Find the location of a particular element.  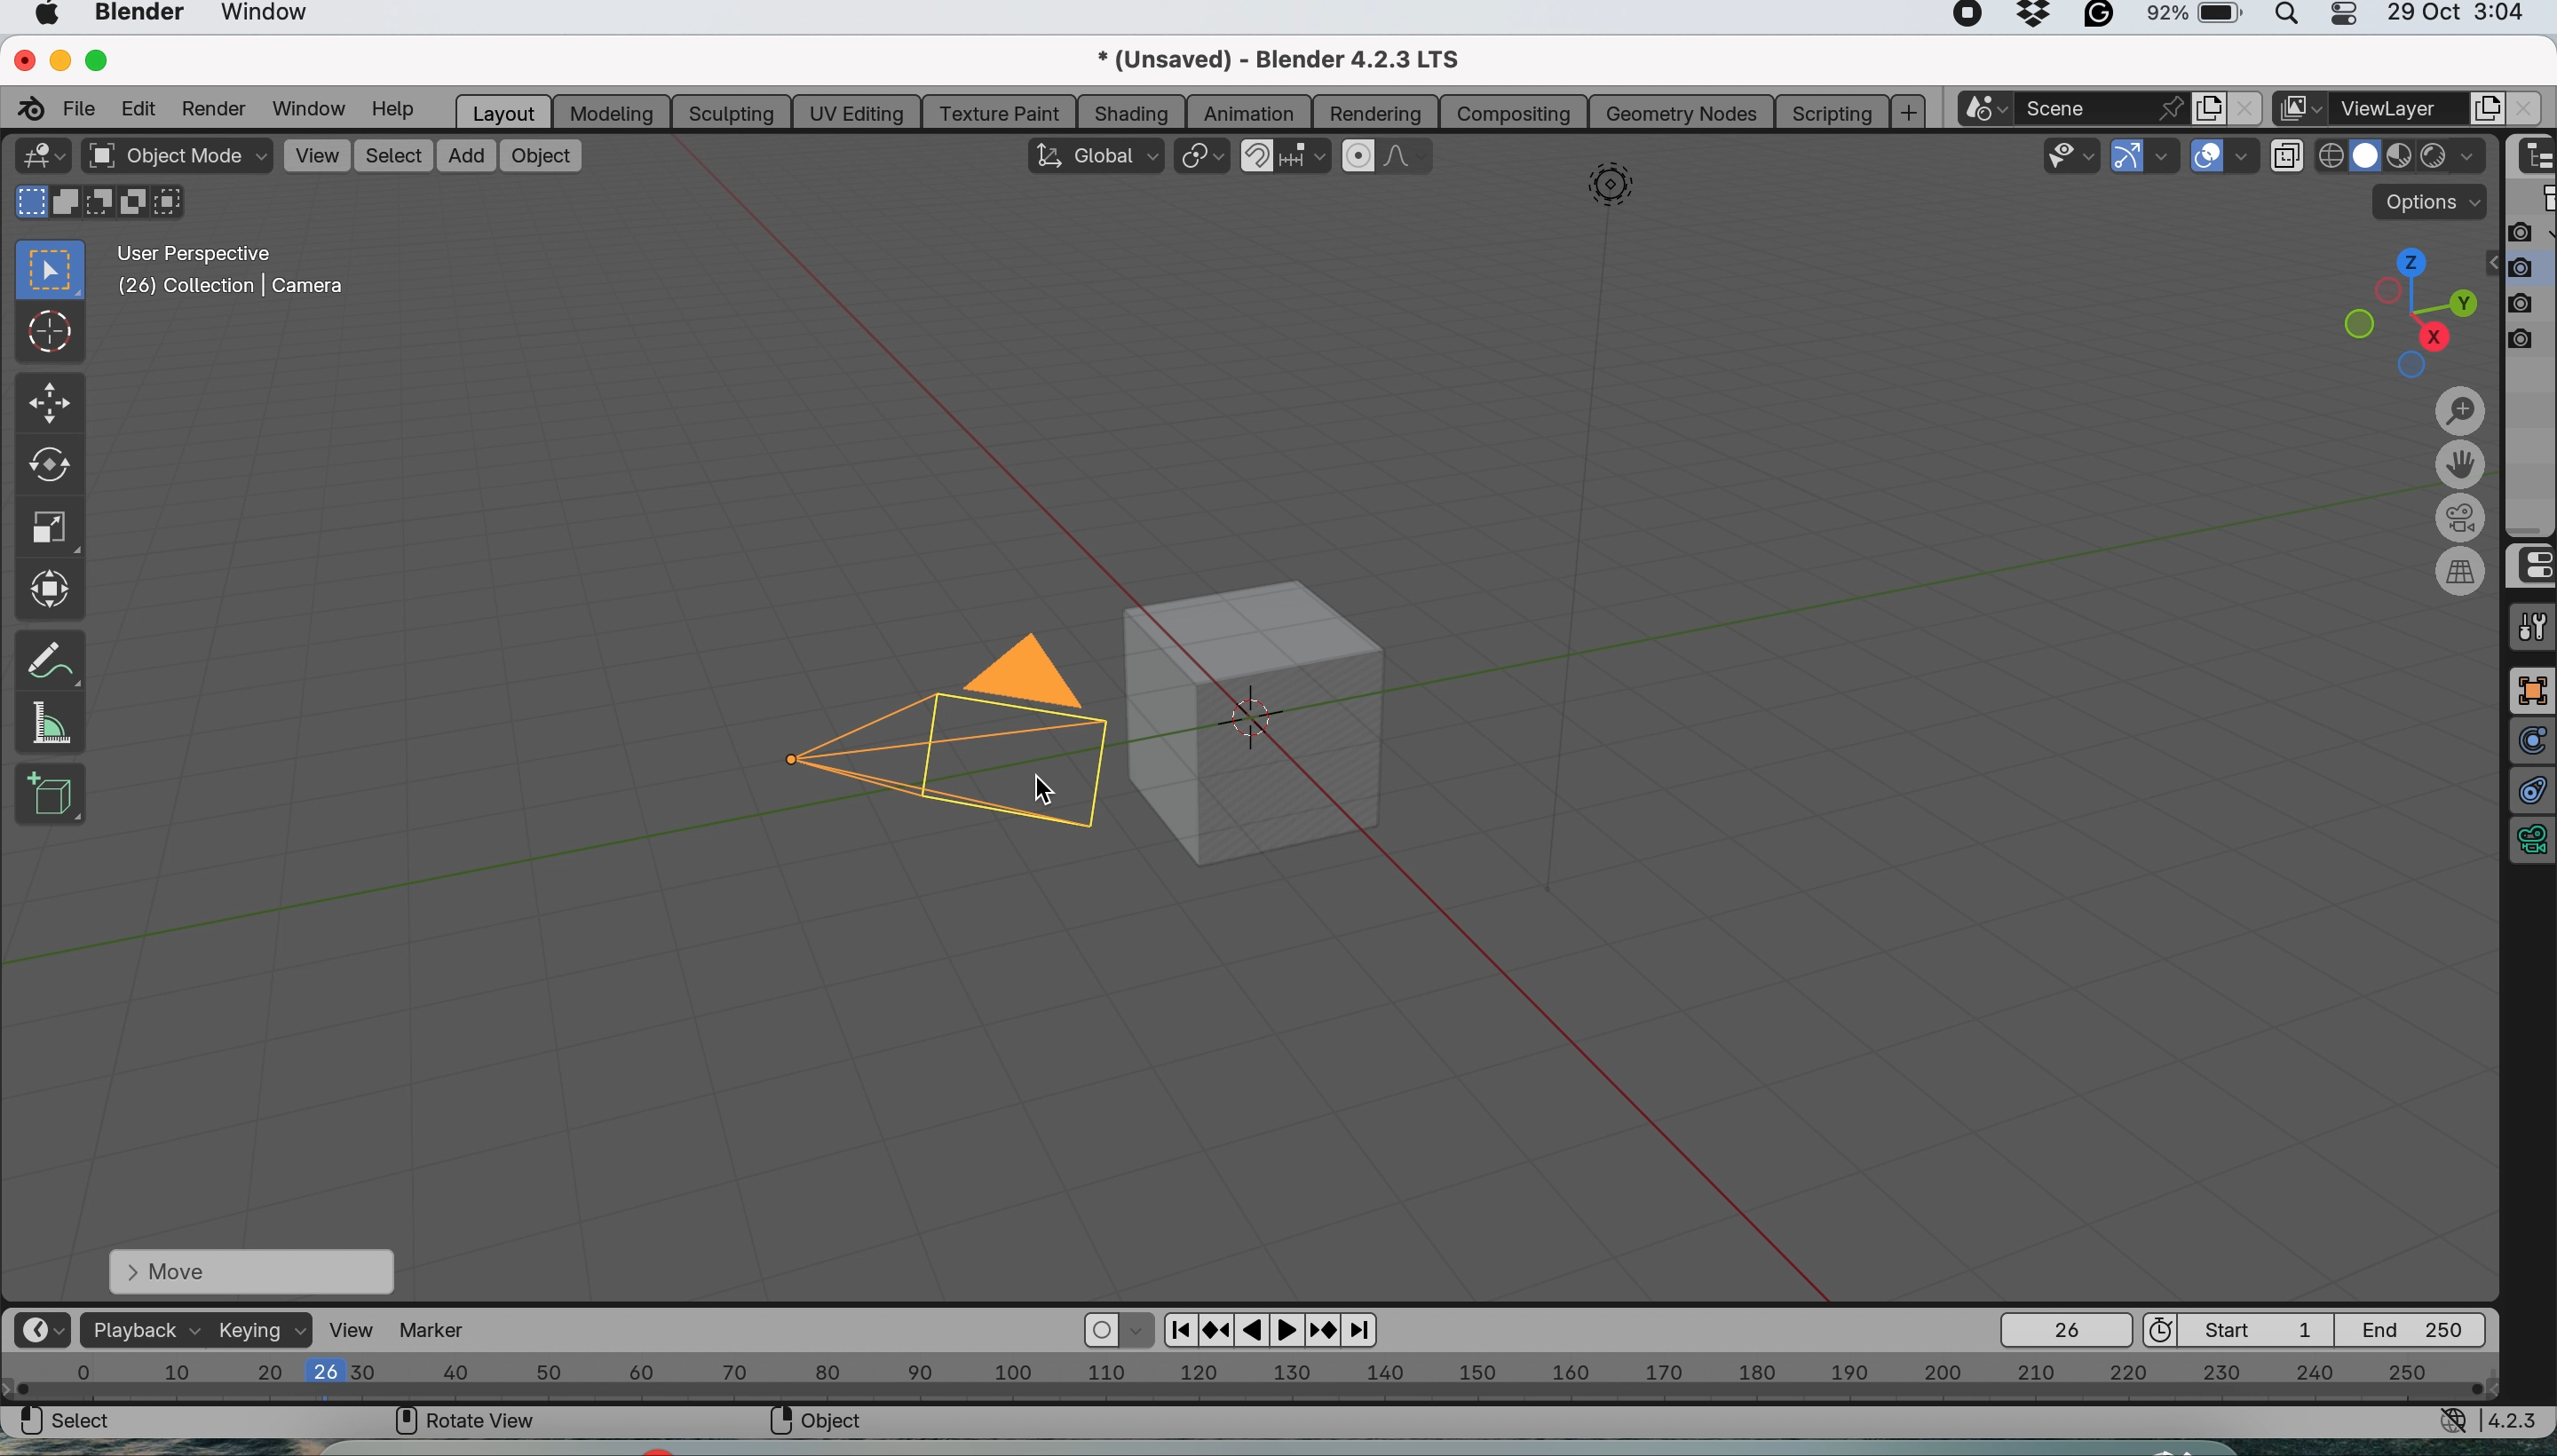

show overlays is located at coordinates (2209, 158).